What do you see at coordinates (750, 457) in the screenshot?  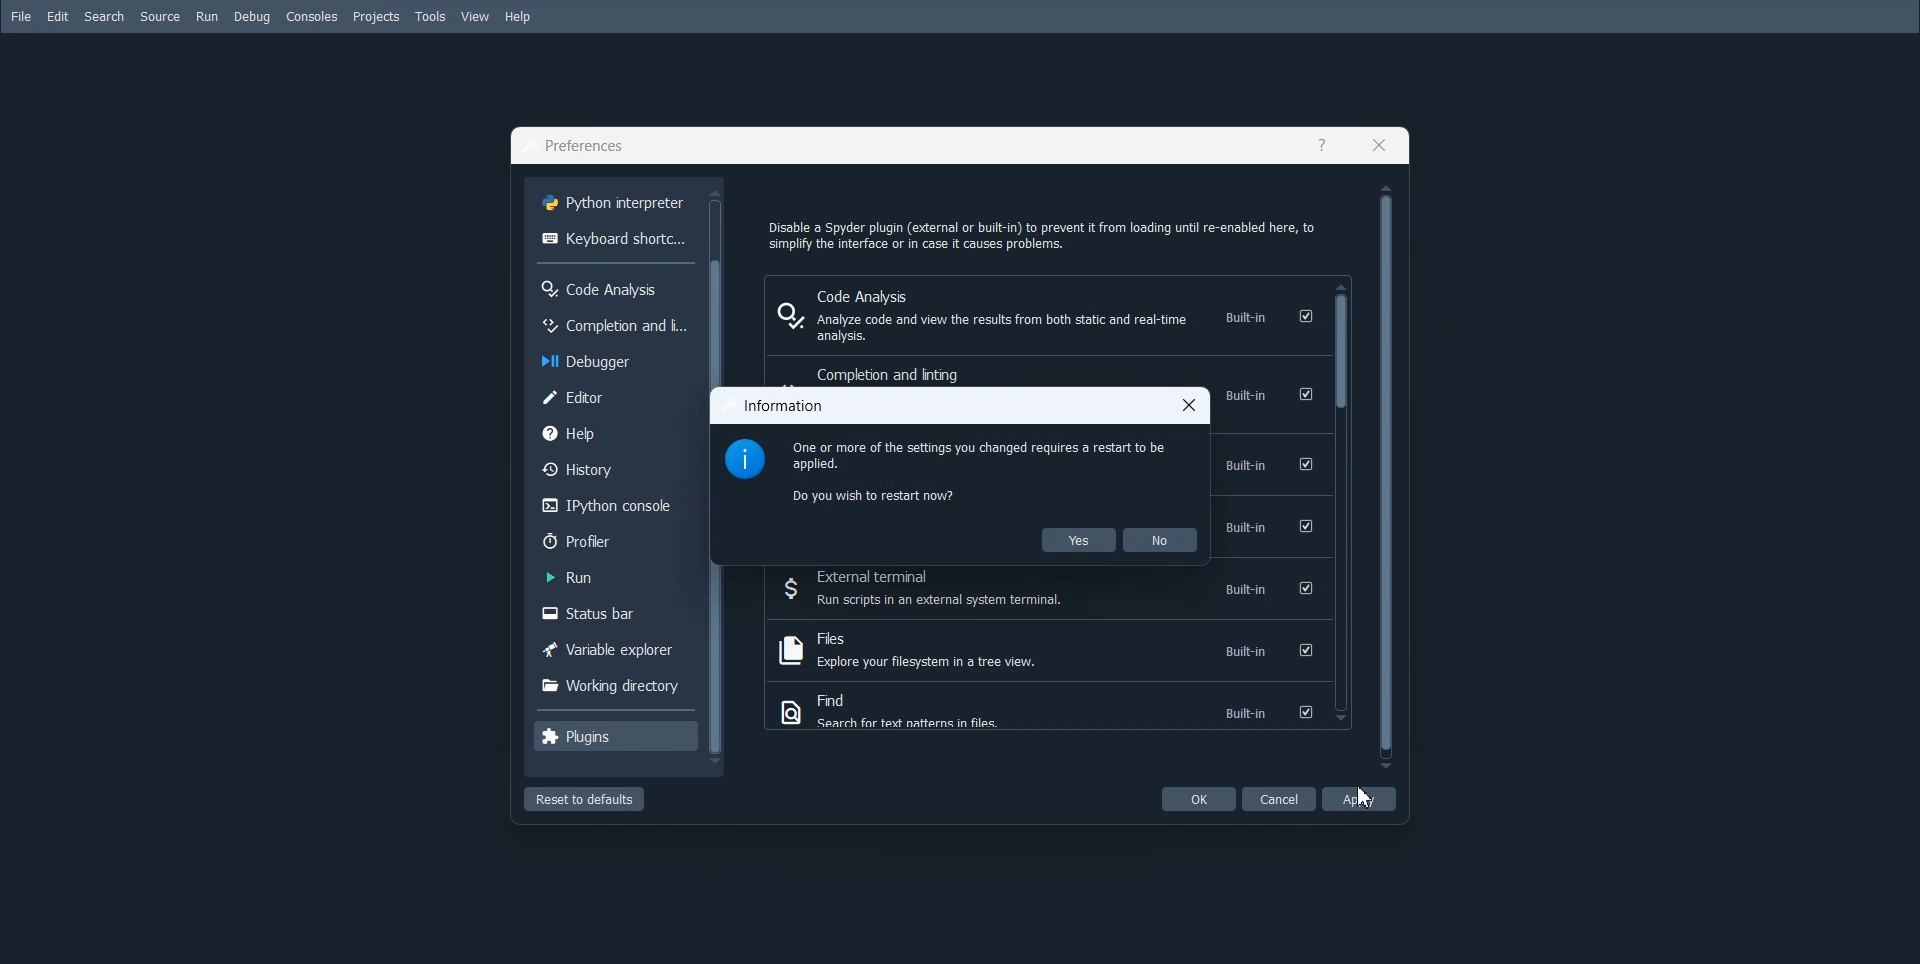 I see `Logo` at bounding box center [750, 457].